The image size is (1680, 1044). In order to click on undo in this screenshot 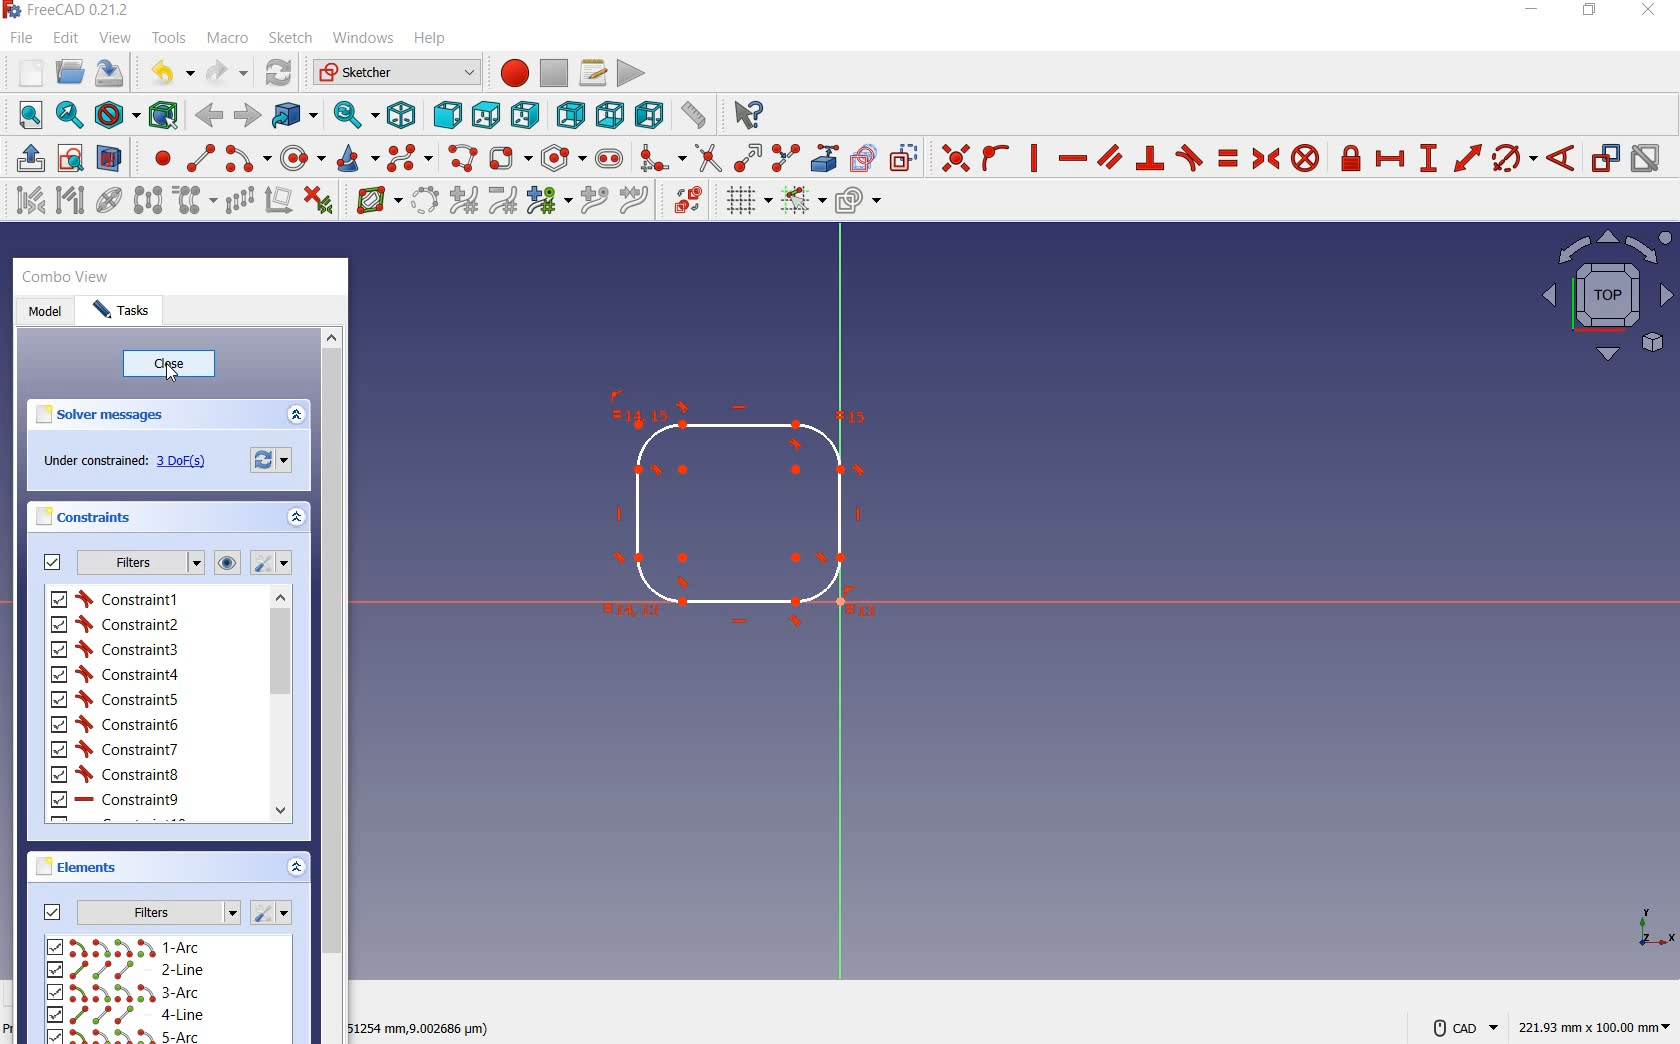, I will do `click(171, 73)`.